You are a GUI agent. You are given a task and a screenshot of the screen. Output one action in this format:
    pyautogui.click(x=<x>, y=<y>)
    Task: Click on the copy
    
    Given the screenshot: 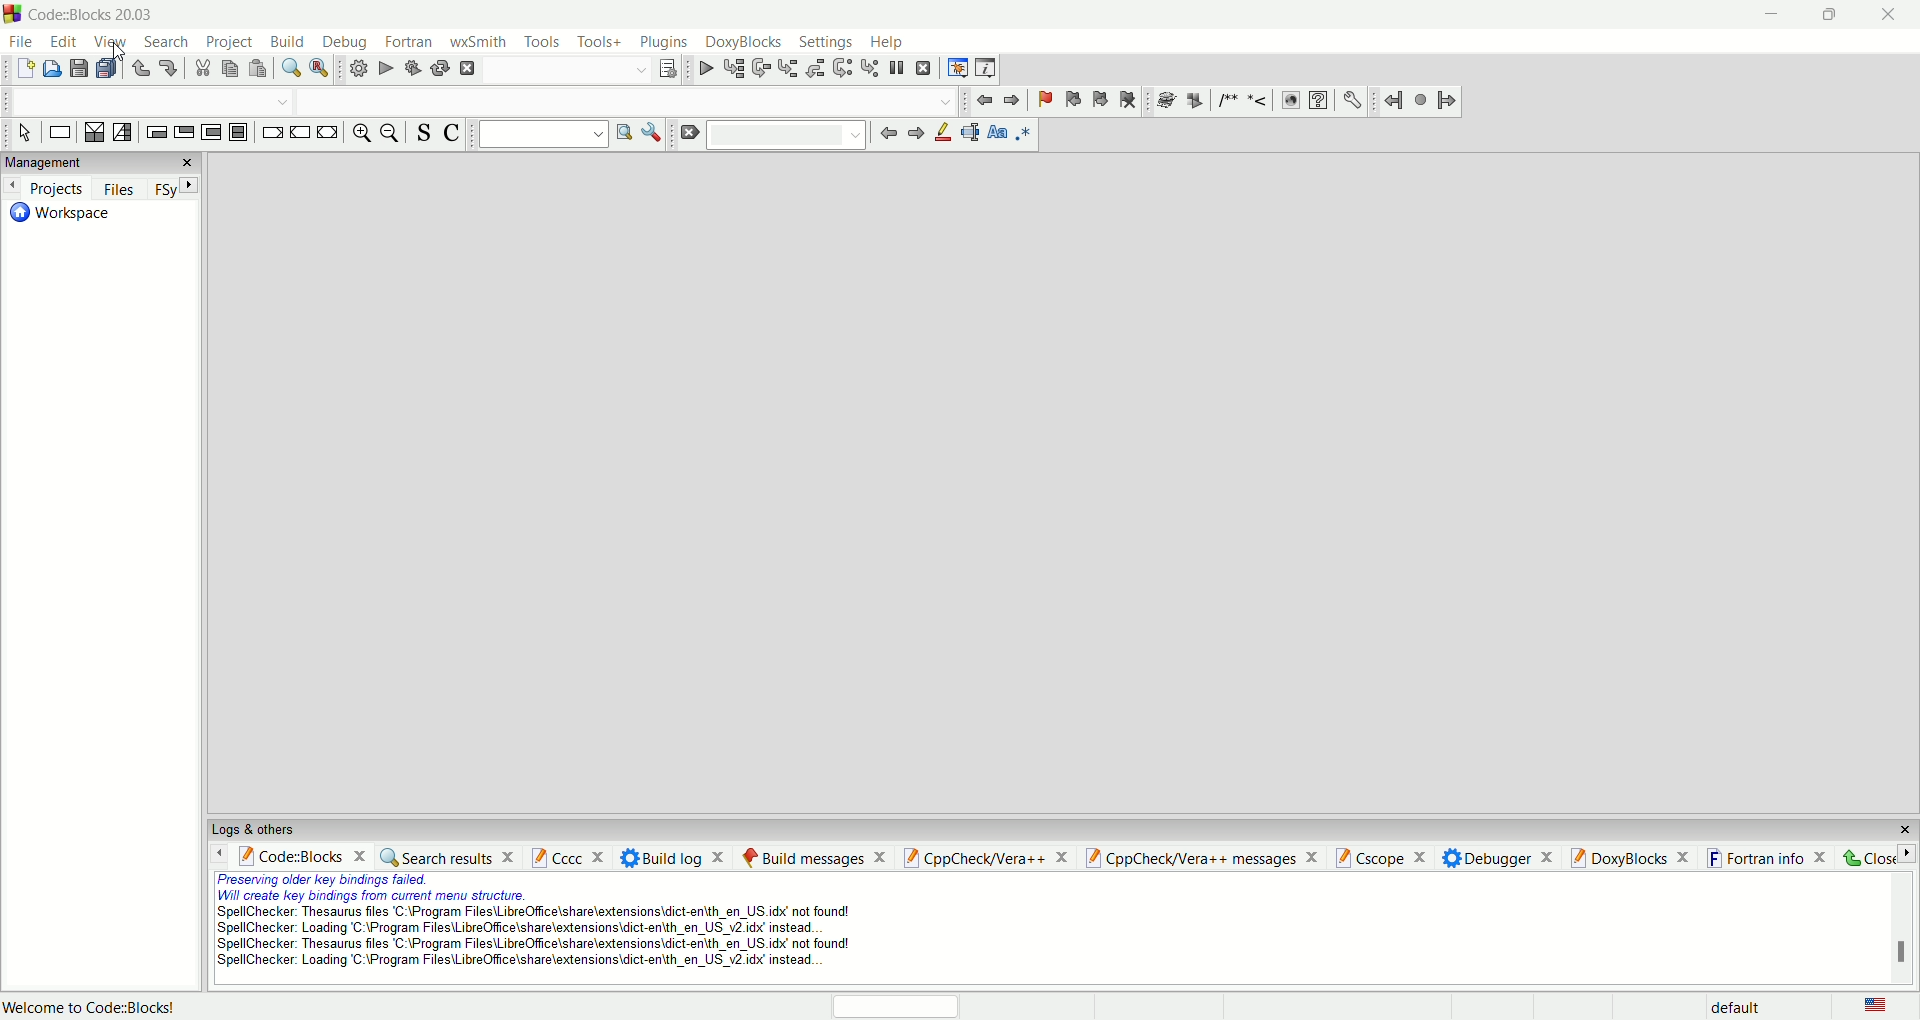 What is the action you would take?
    pyautogui.click(x=229, y=68)
    